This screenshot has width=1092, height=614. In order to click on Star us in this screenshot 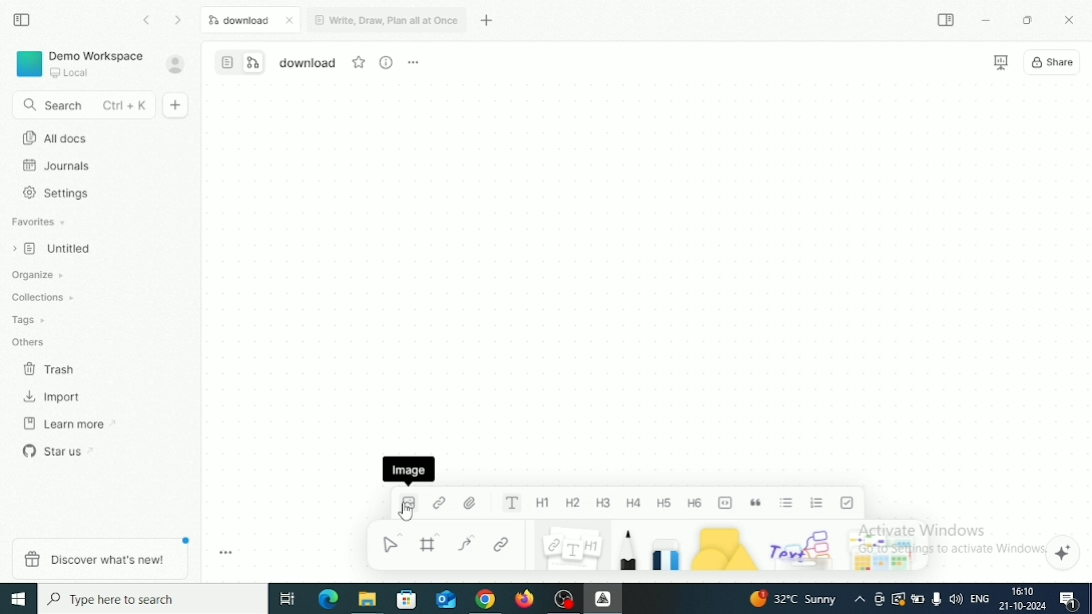, I will do `click(57, 450)`.